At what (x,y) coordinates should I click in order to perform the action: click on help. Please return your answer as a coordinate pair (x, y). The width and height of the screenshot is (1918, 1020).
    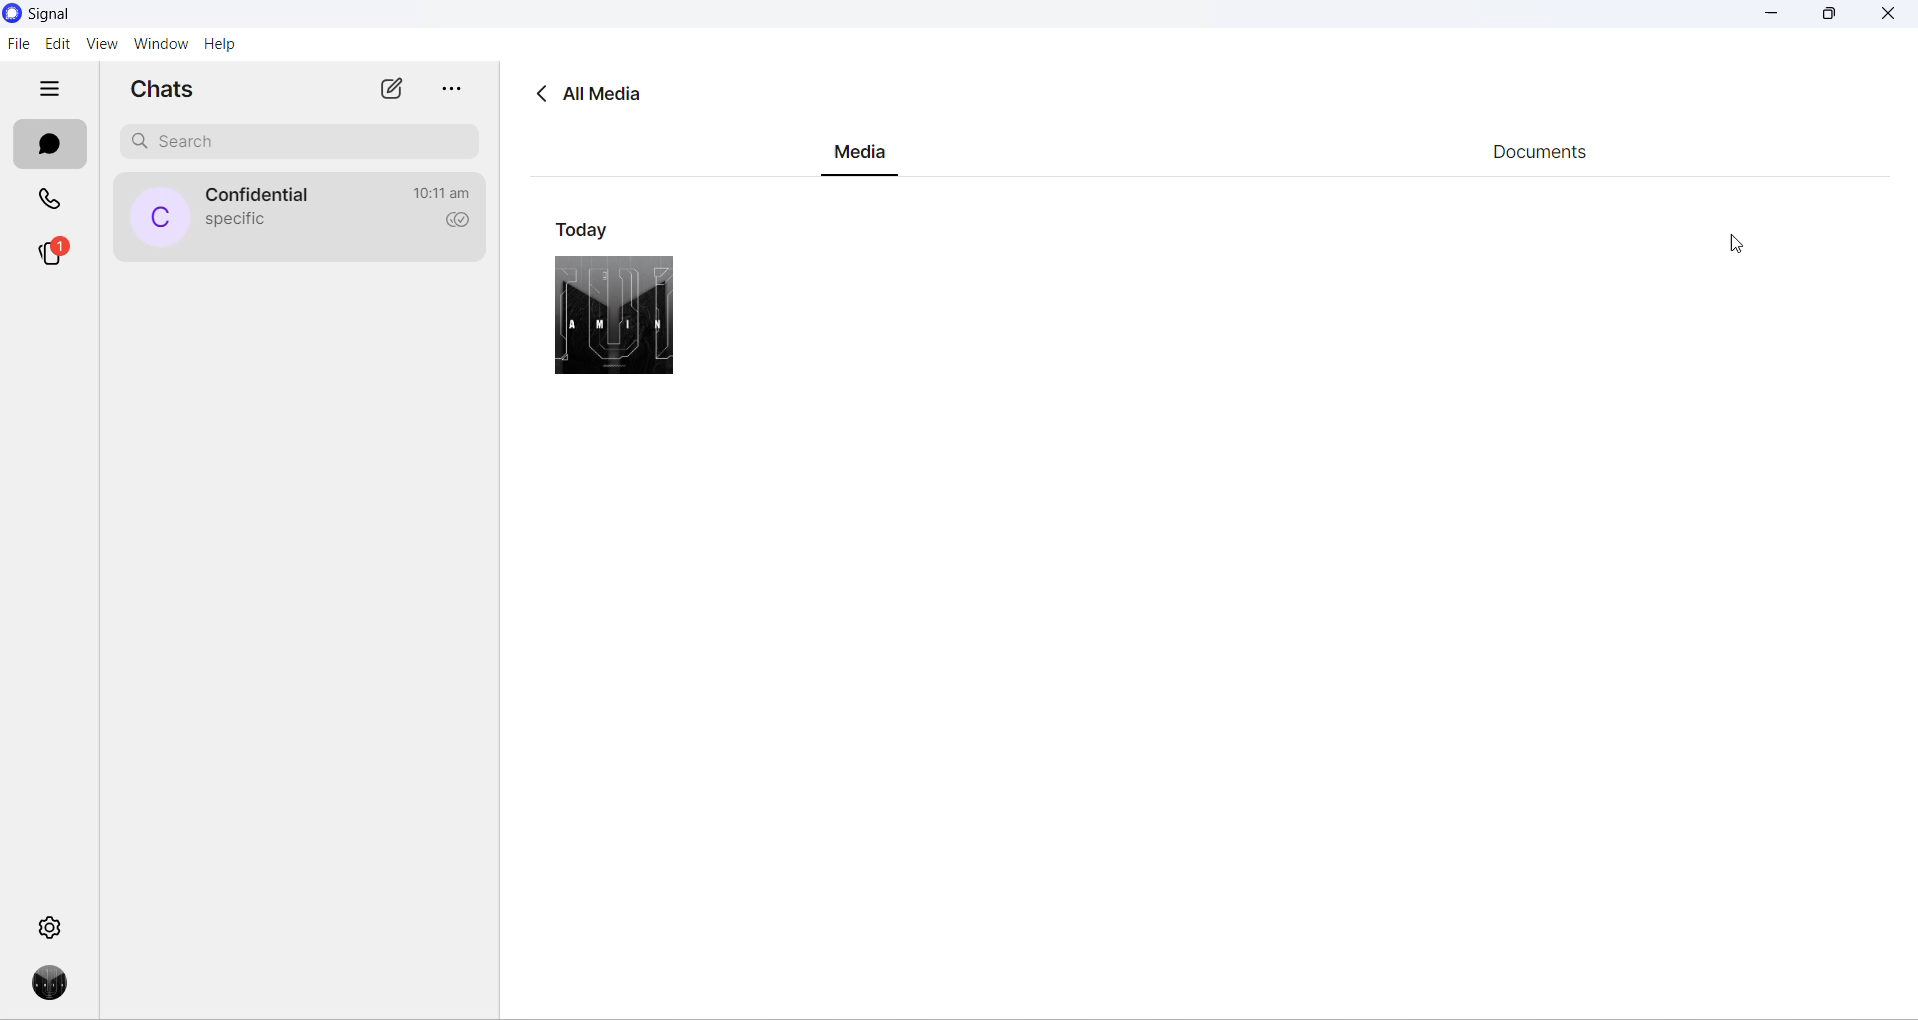
    Looking at the image, I should click on (220, 44).